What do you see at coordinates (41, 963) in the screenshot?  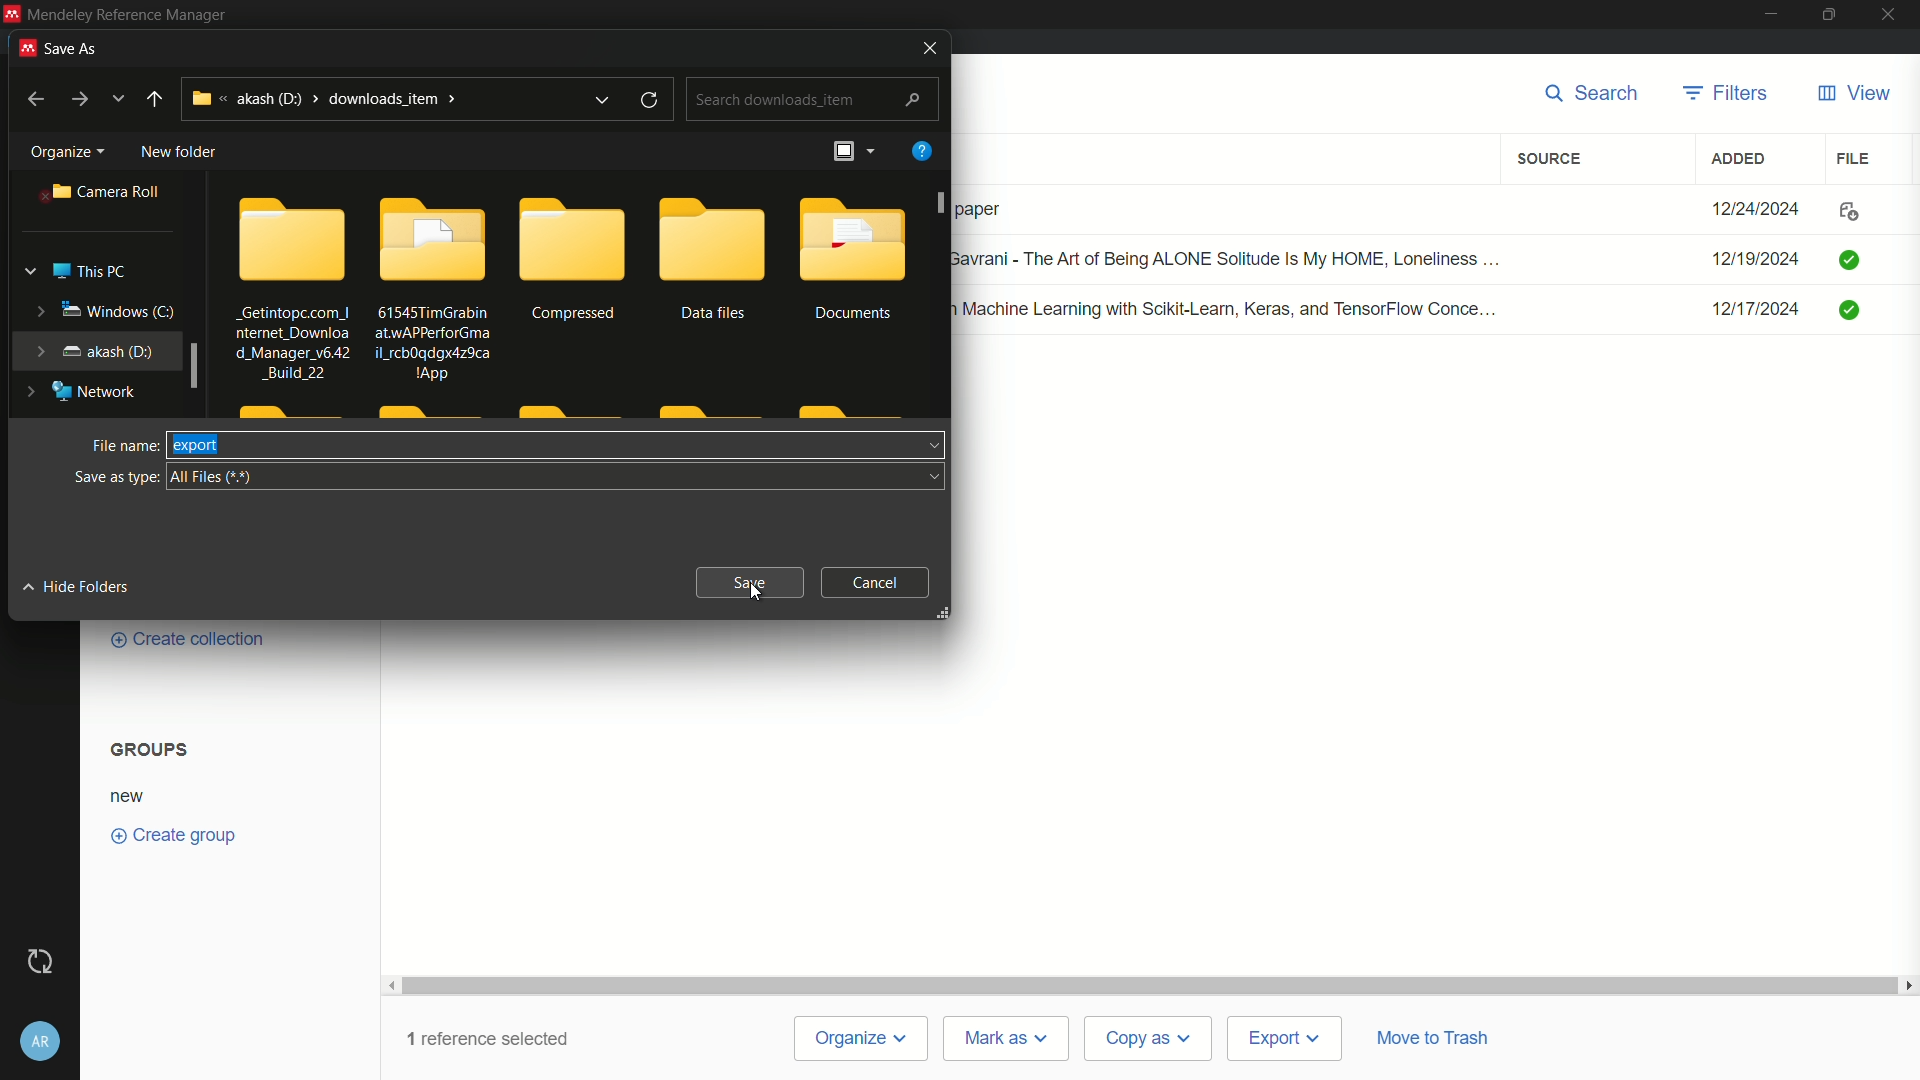 I see `sync` at bounding box center [41, 963].